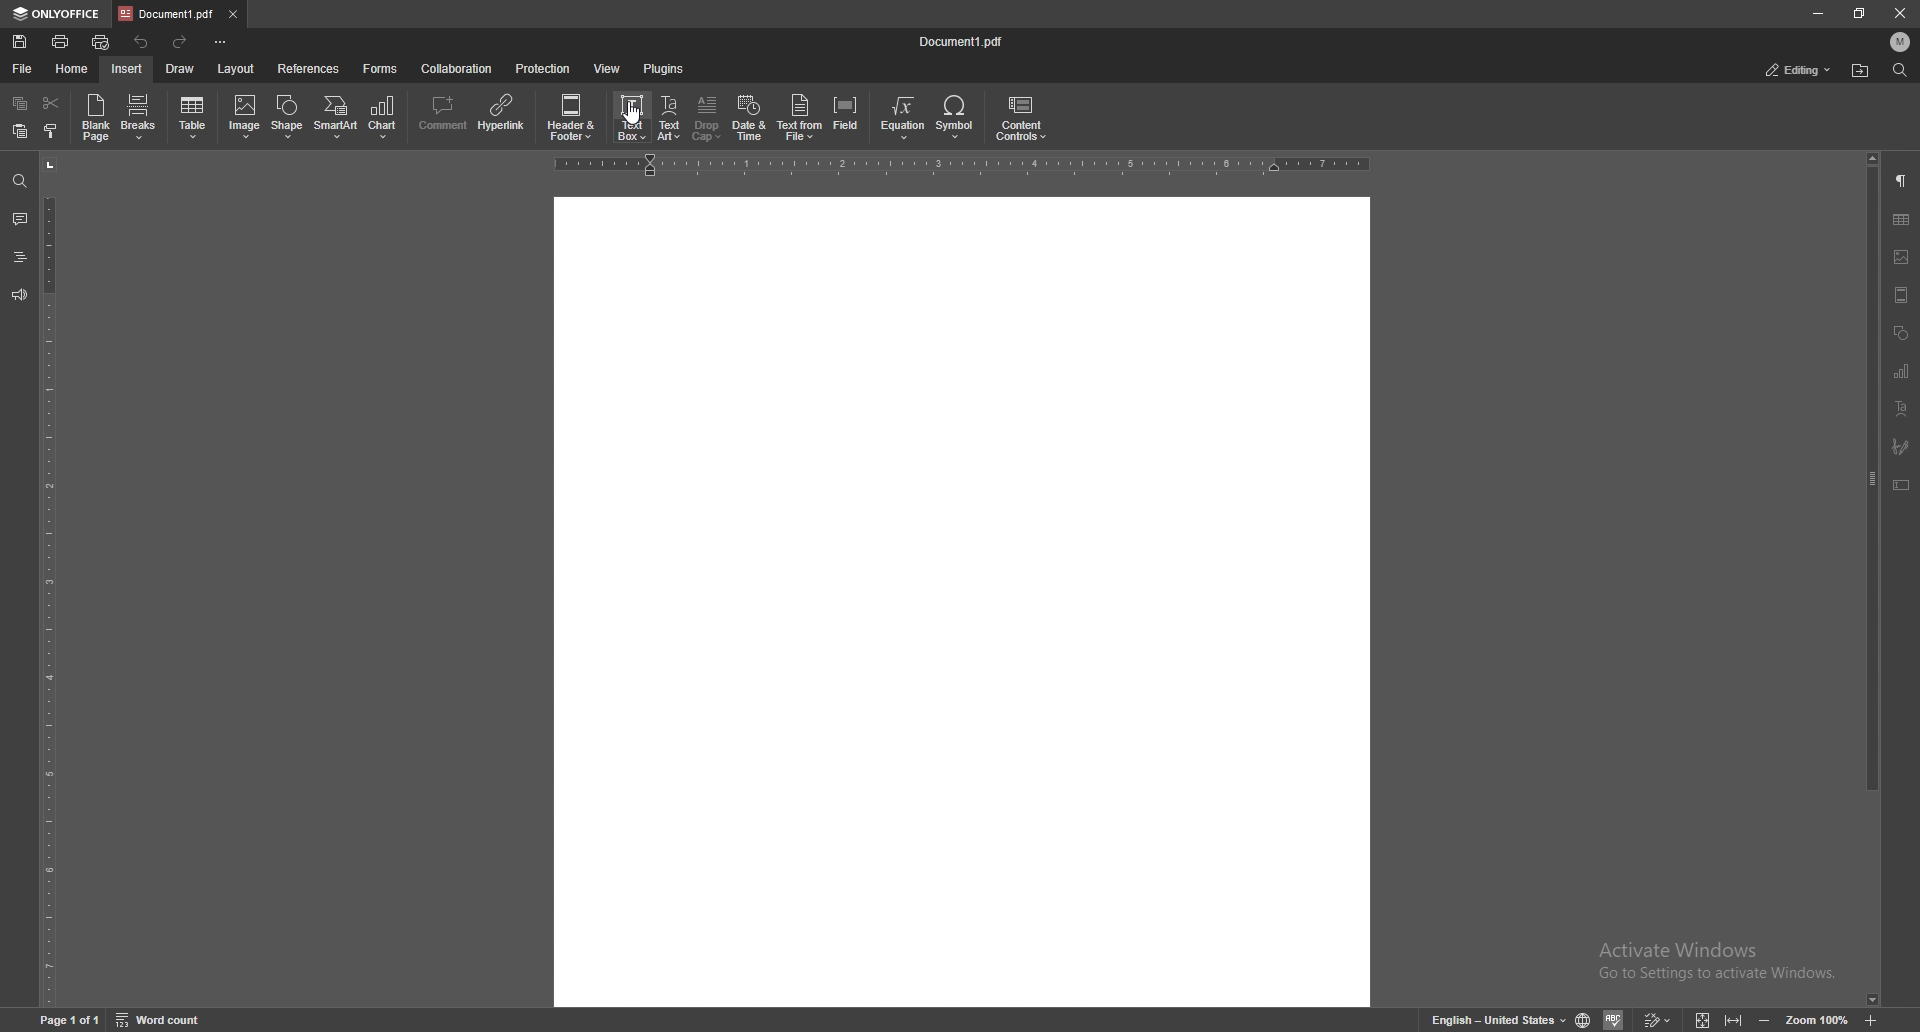 The height and width of the screenshot is (1032, 1920). Describe the element at coordinates (57, 15) in the screenshot. I see `onlyoffice` at that location.